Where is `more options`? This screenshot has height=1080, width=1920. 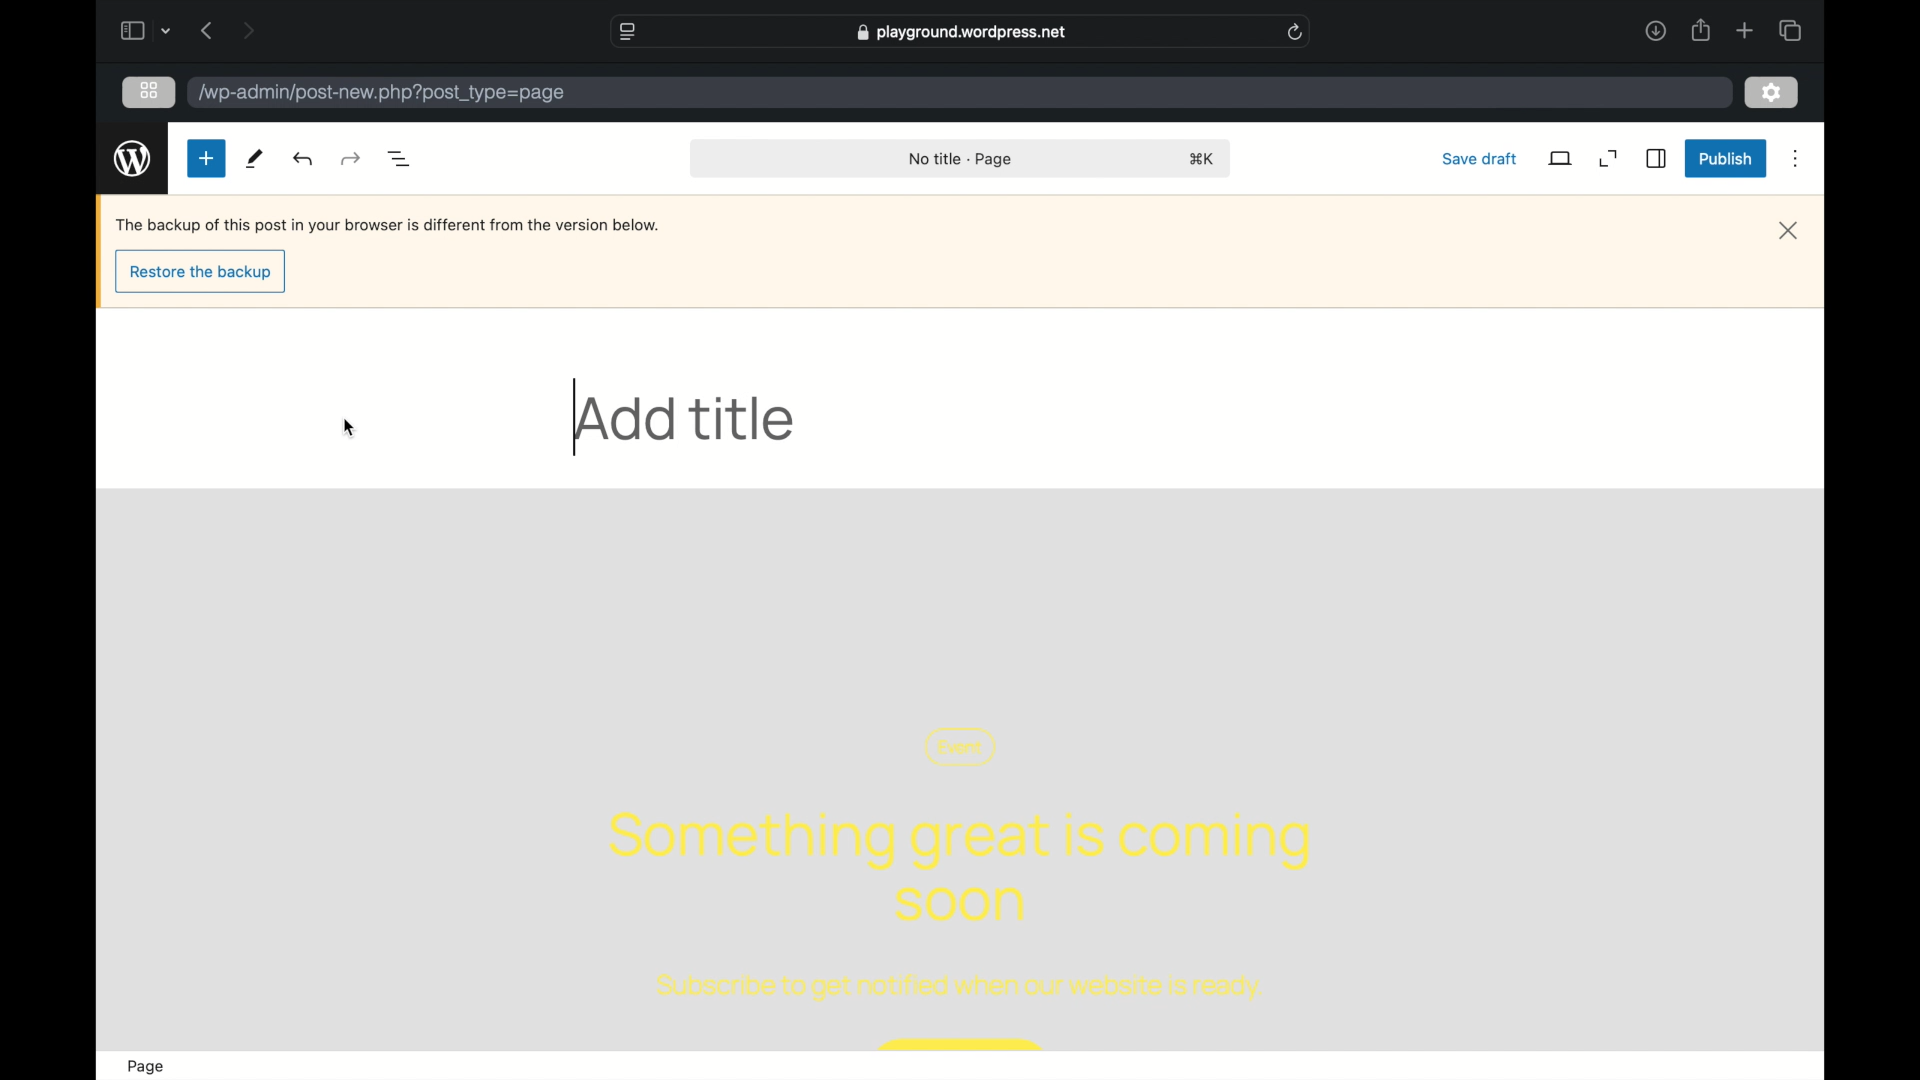 more options is located at coordinates (1795, 158).